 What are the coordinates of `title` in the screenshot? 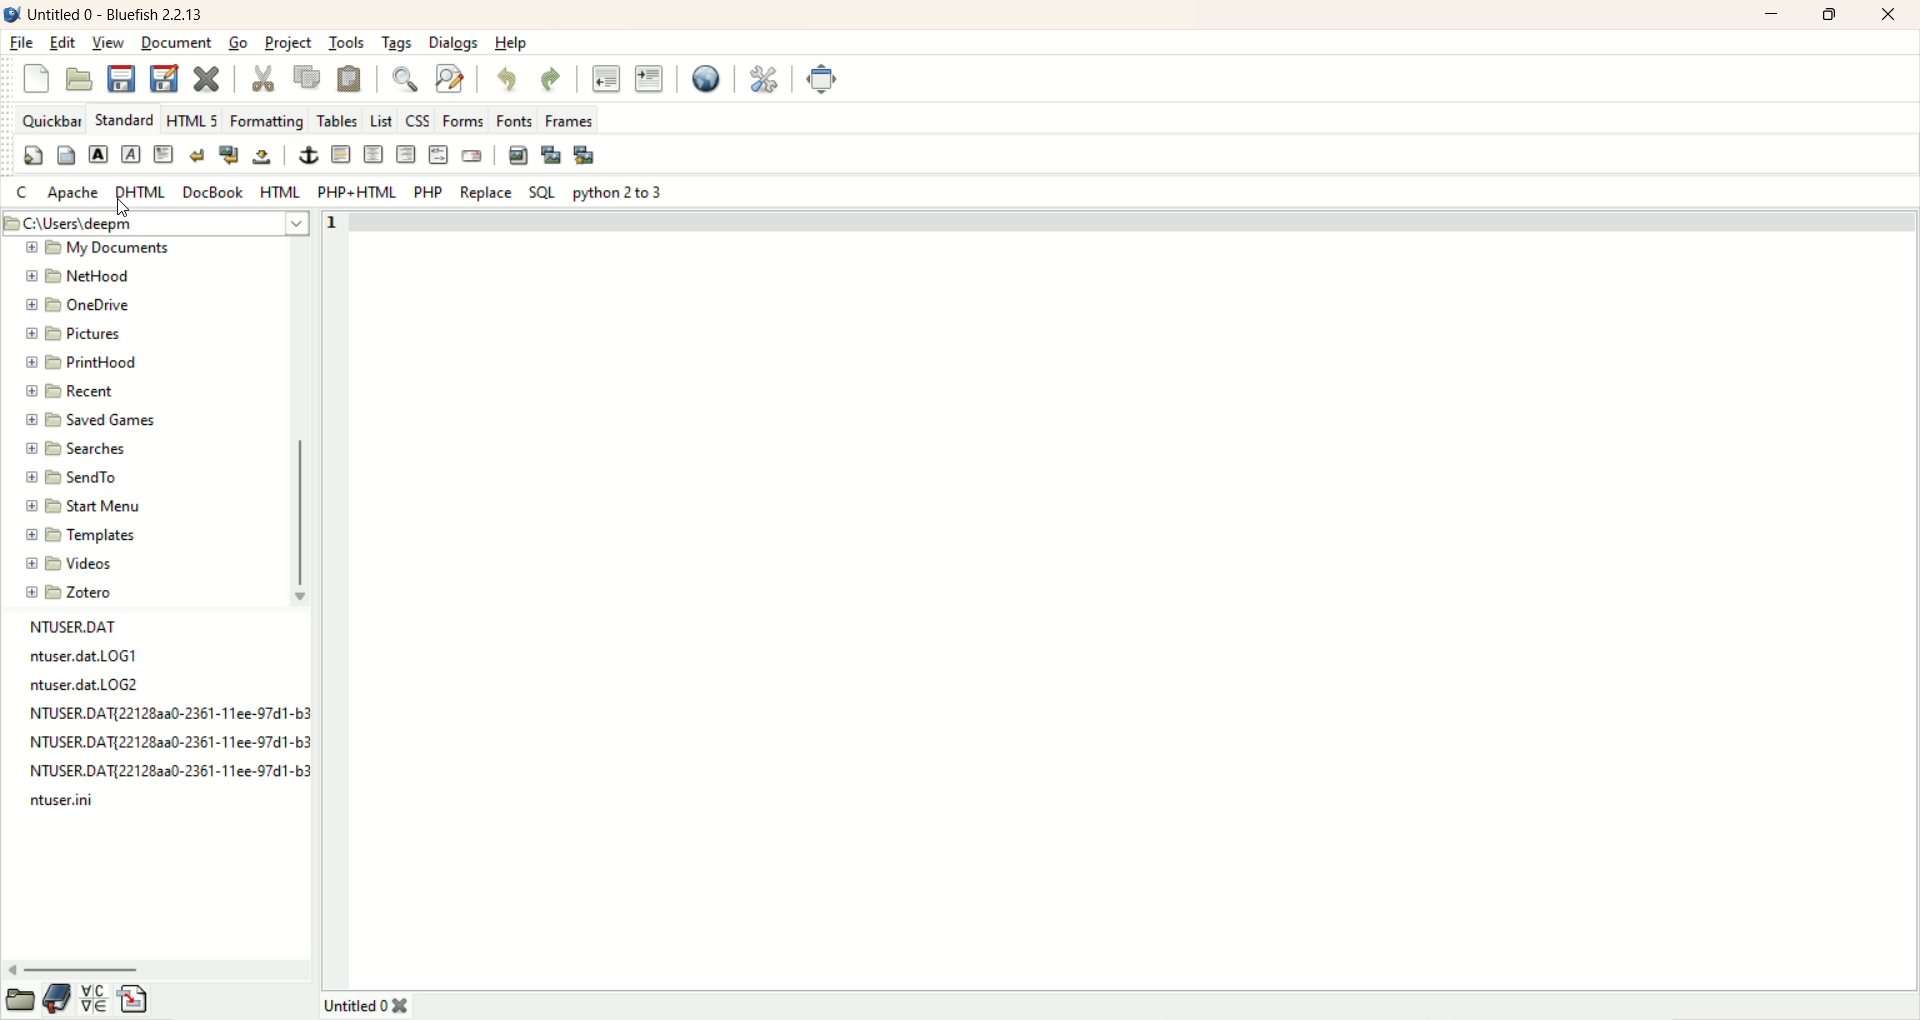 It's located at (365, 1004).